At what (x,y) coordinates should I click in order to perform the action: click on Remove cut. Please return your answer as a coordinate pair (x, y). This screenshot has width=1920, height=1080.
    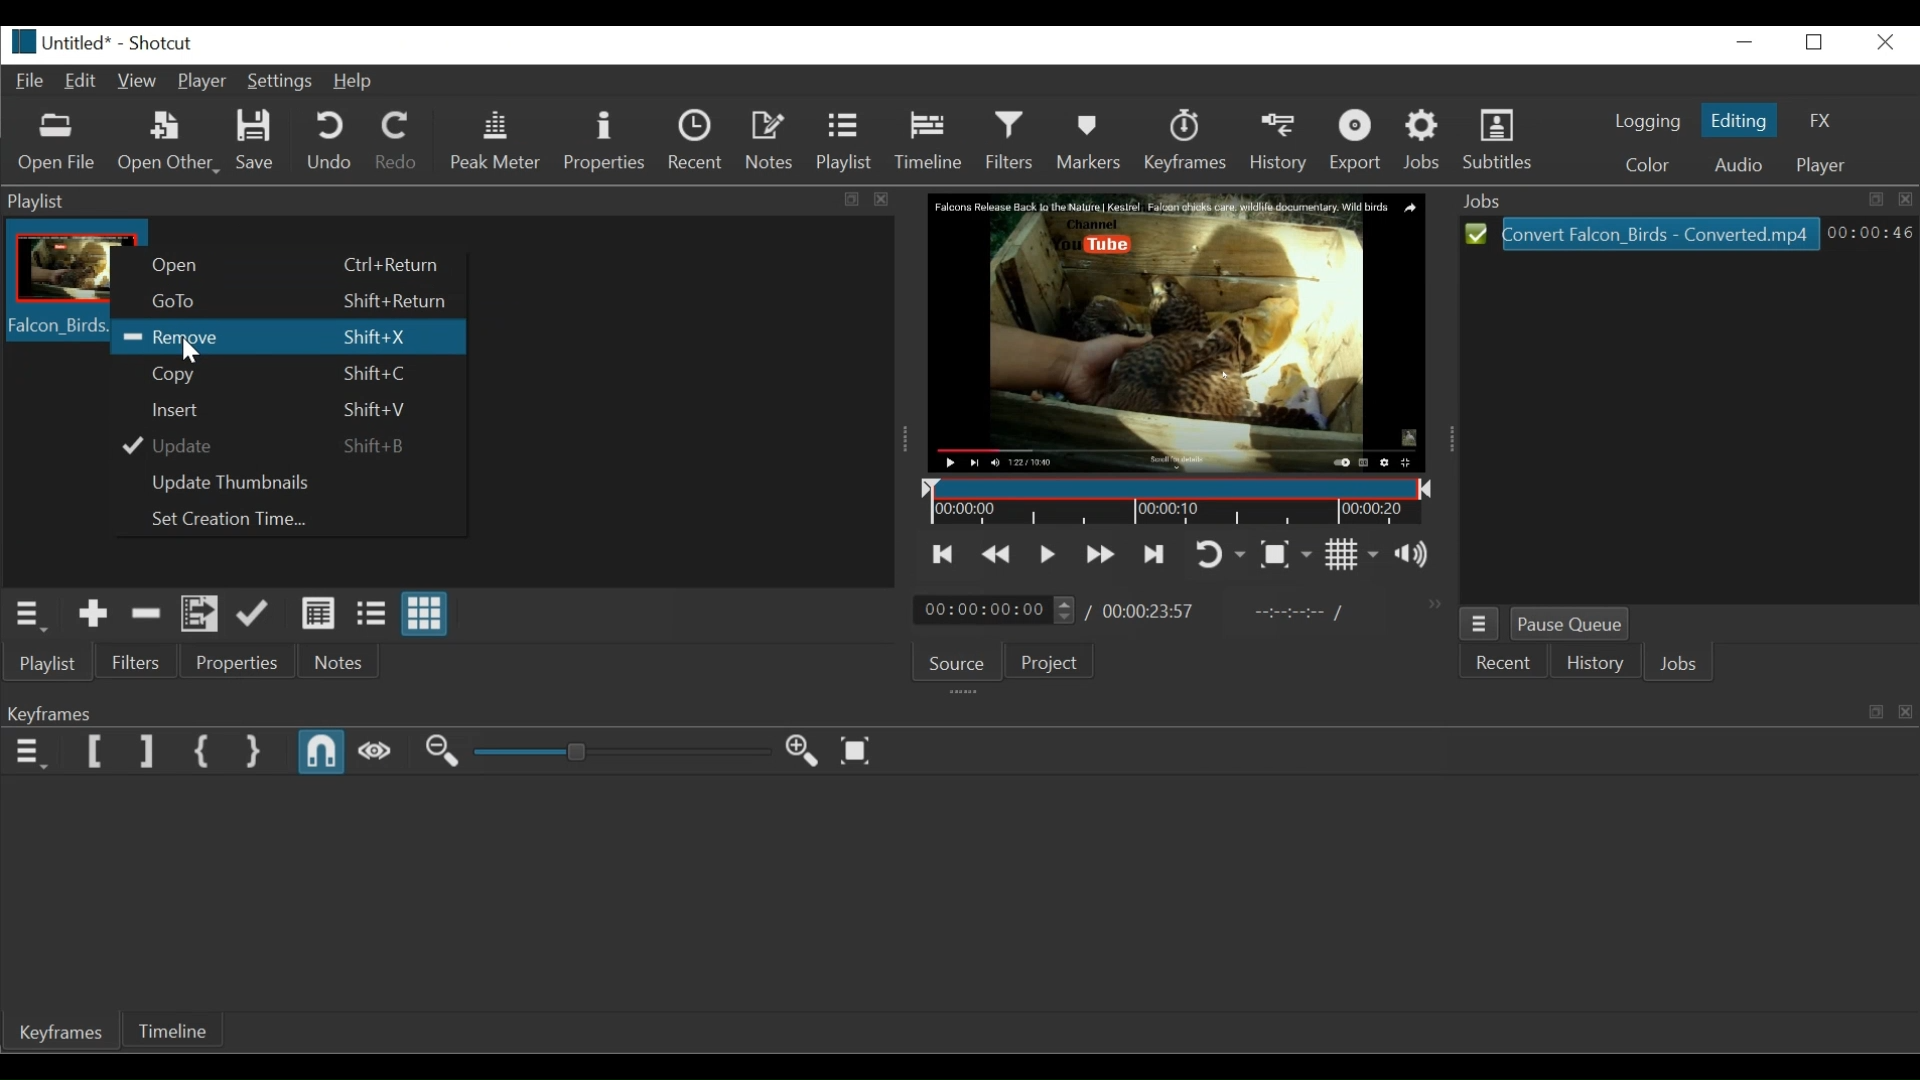
    Looking at the image, I should click on (148, 615).